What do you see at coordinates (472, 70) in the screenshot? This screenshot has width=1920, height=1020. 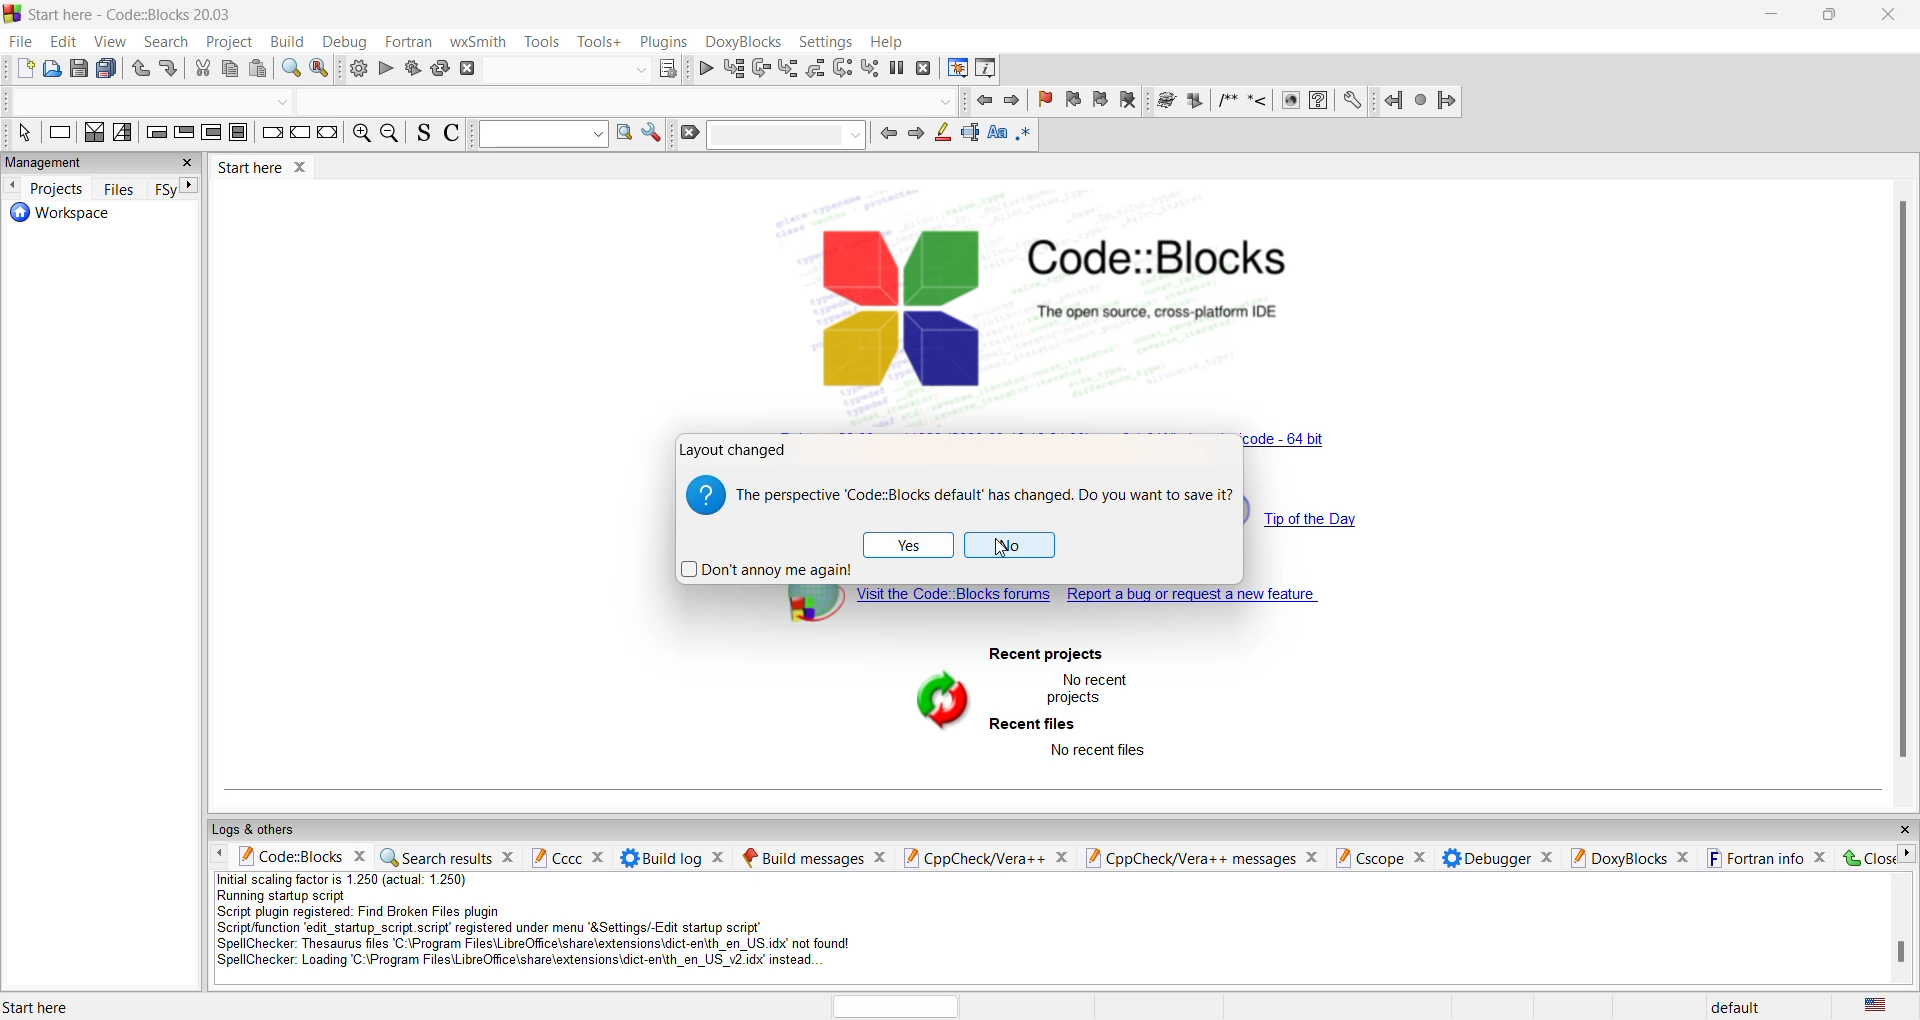 I see `stop build` at bounding box center [472, 70].